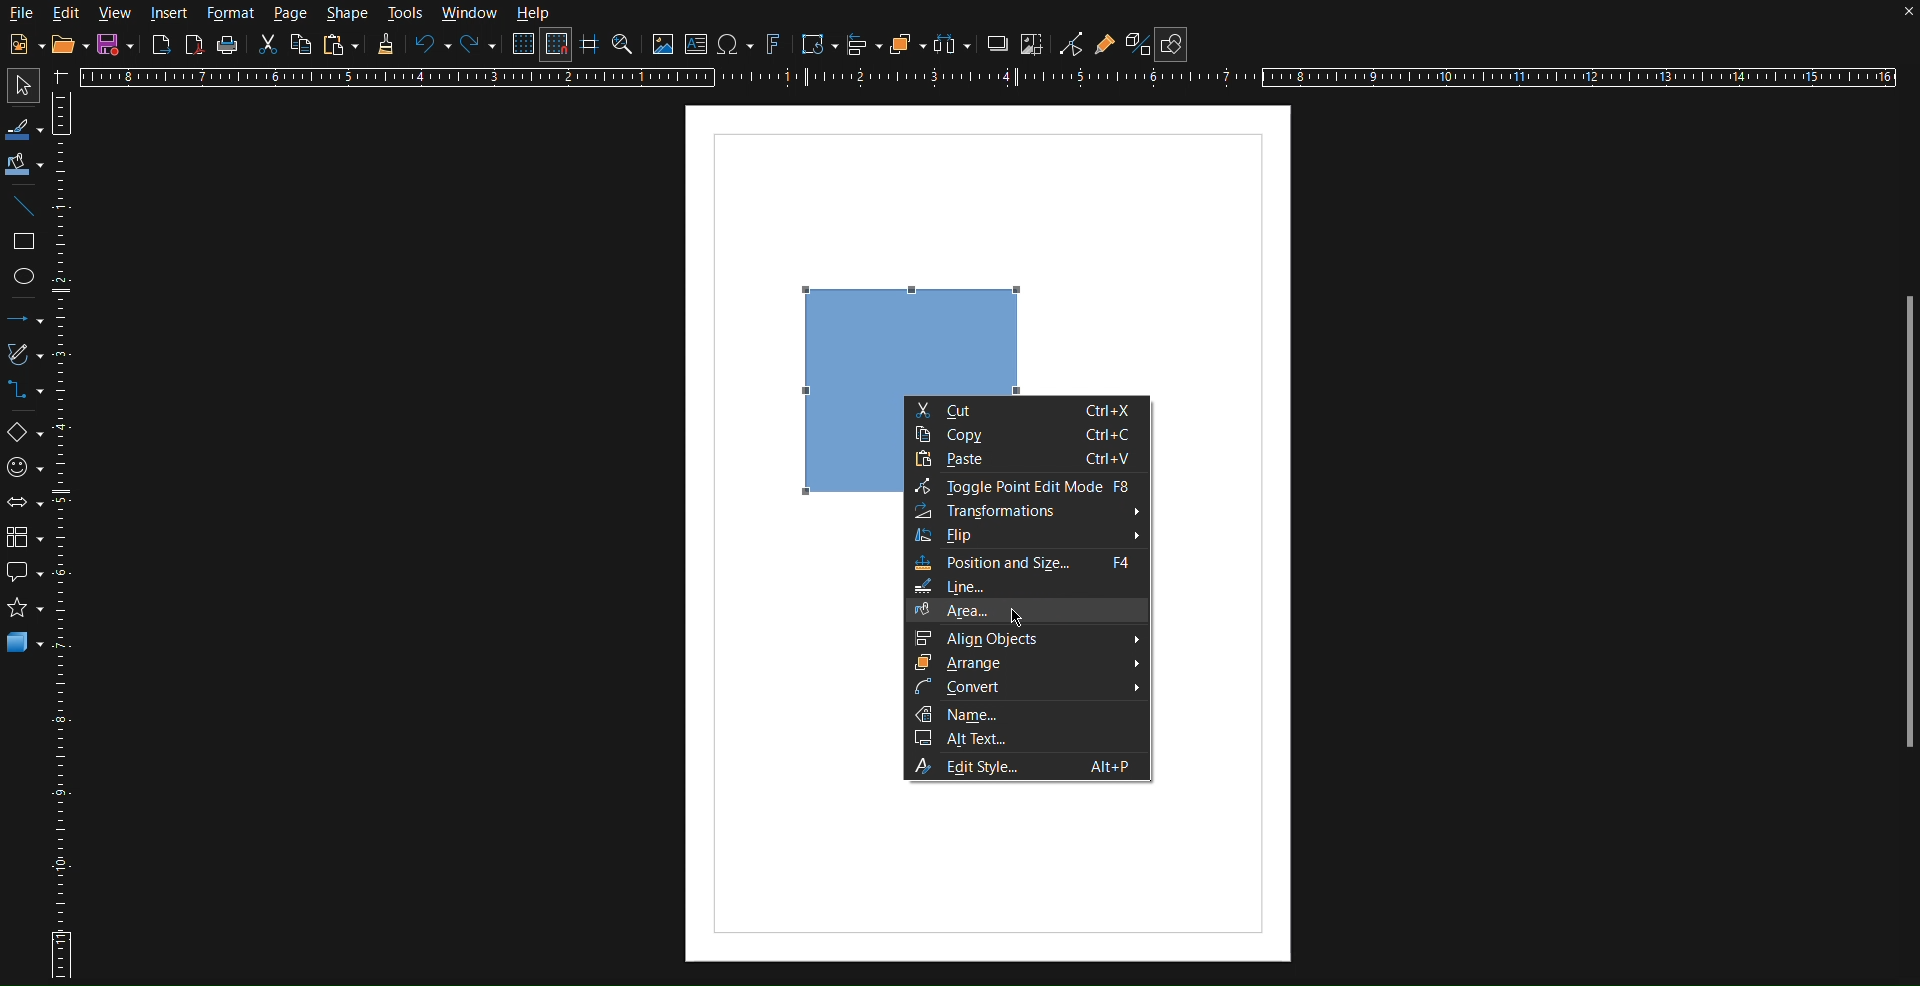 The image size is (1920, 986). I want to click on Distribute Objects, so click(952, 44).